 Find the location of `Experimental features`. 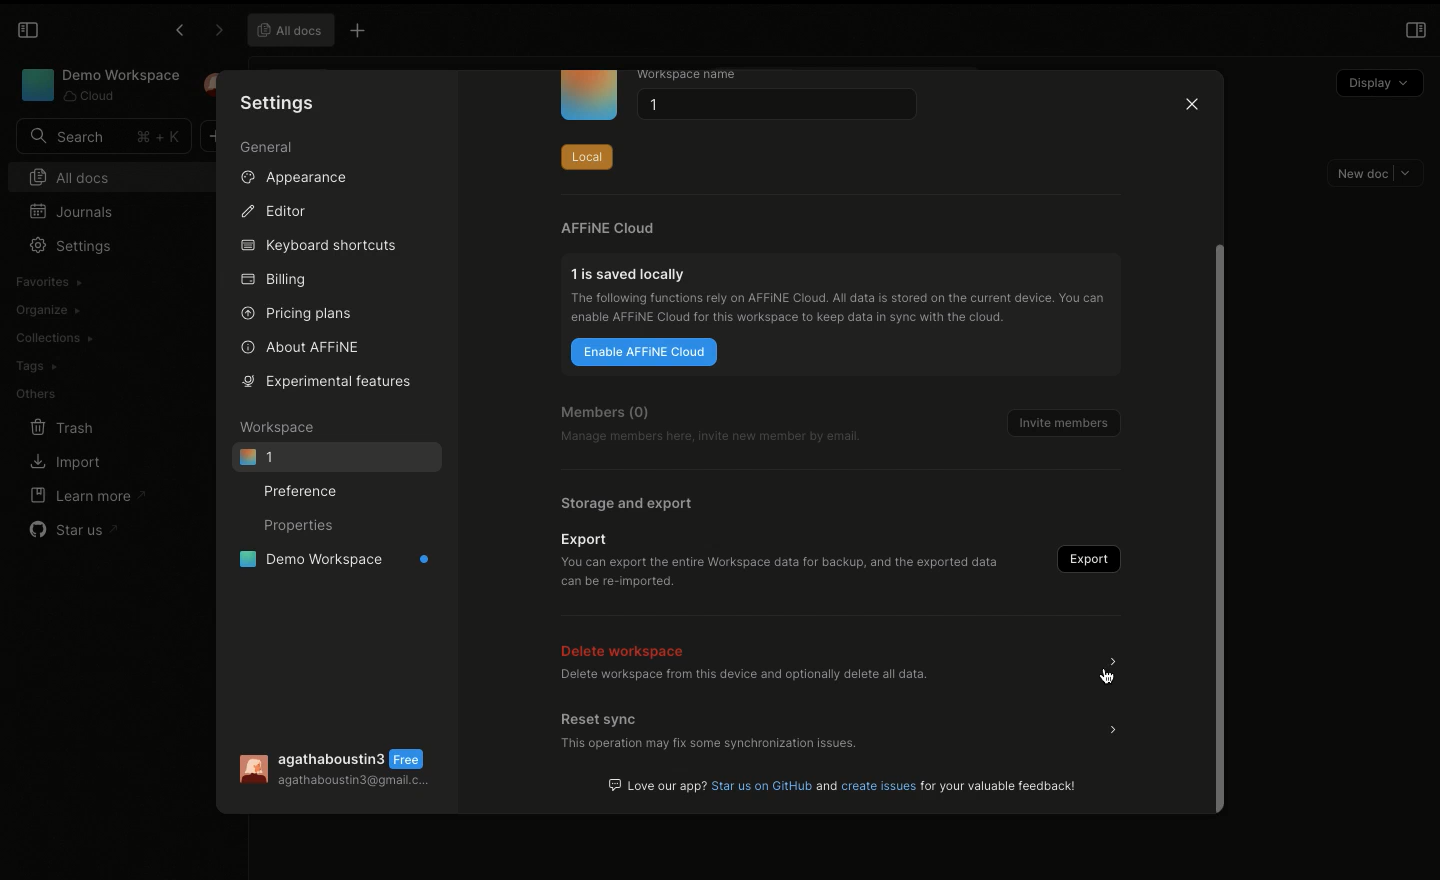

Experimental features is located at coordinates (322, 380).